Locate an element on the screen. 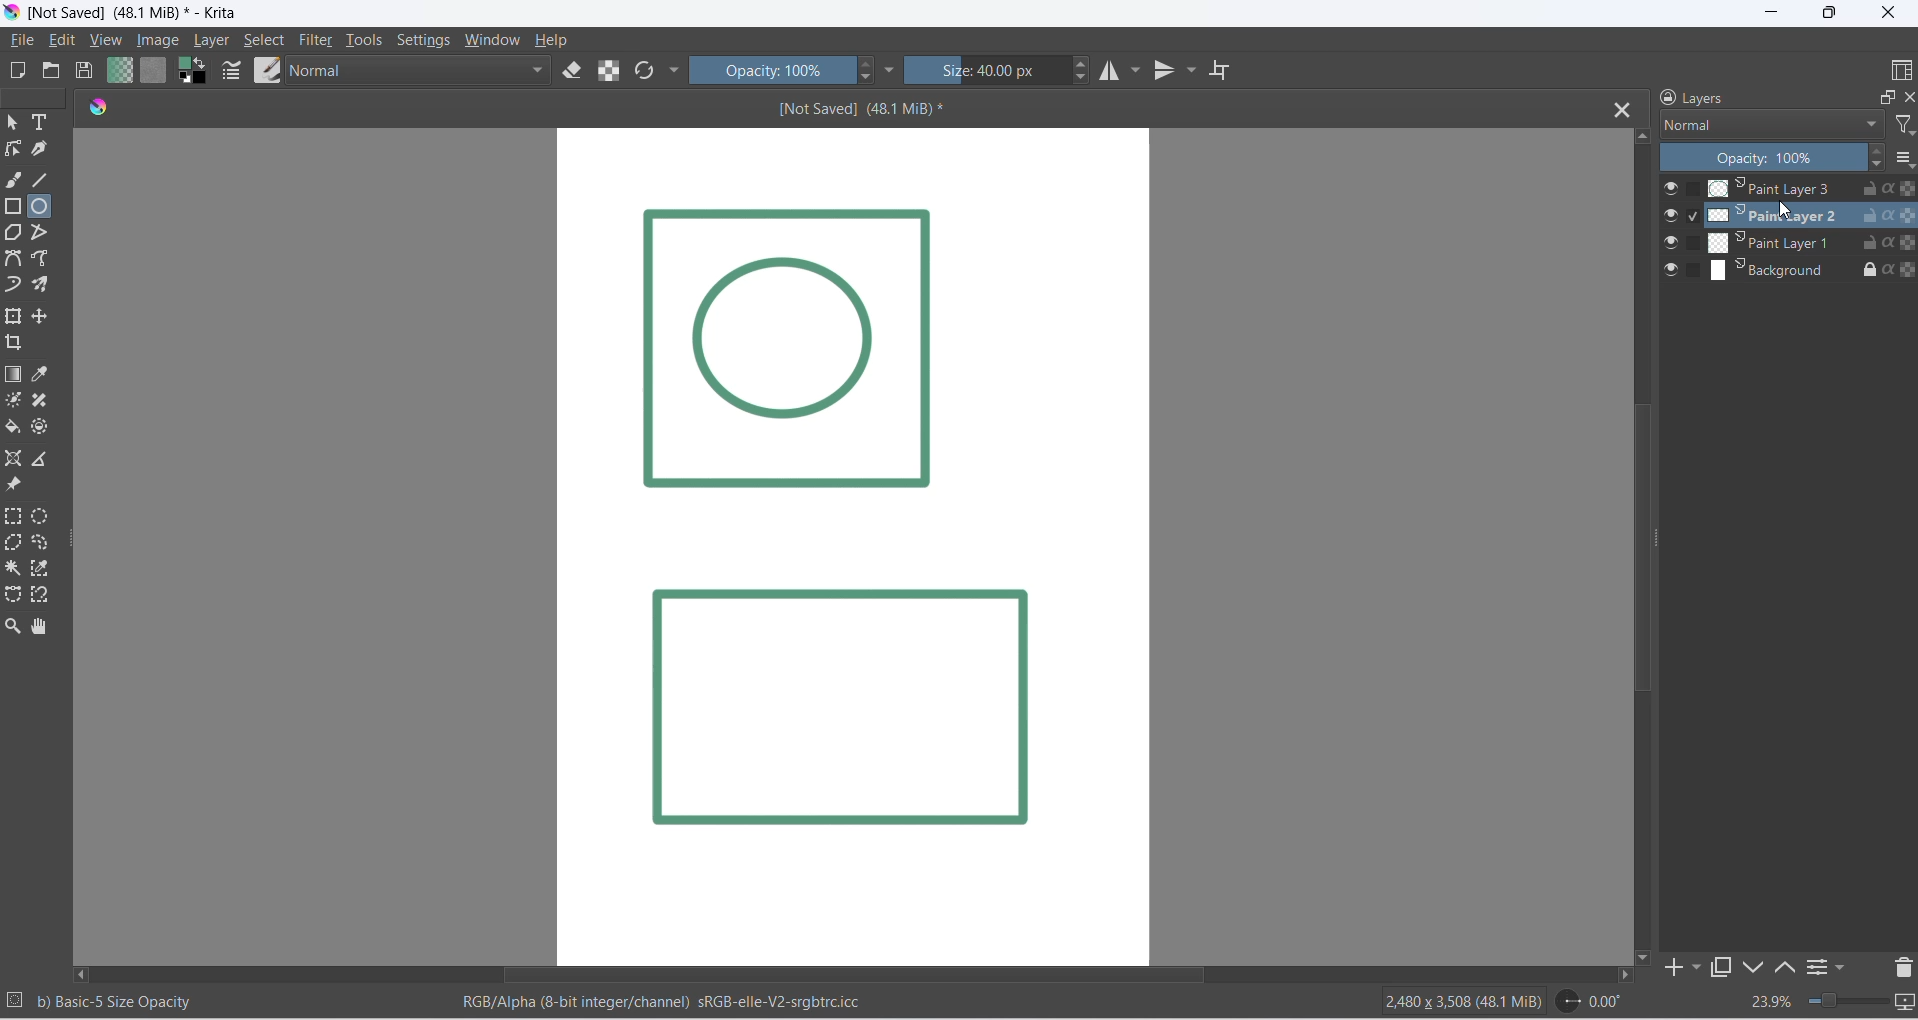 This screenshot has height=1020, width=1918. unlock is located at coordinates (1865, 217).